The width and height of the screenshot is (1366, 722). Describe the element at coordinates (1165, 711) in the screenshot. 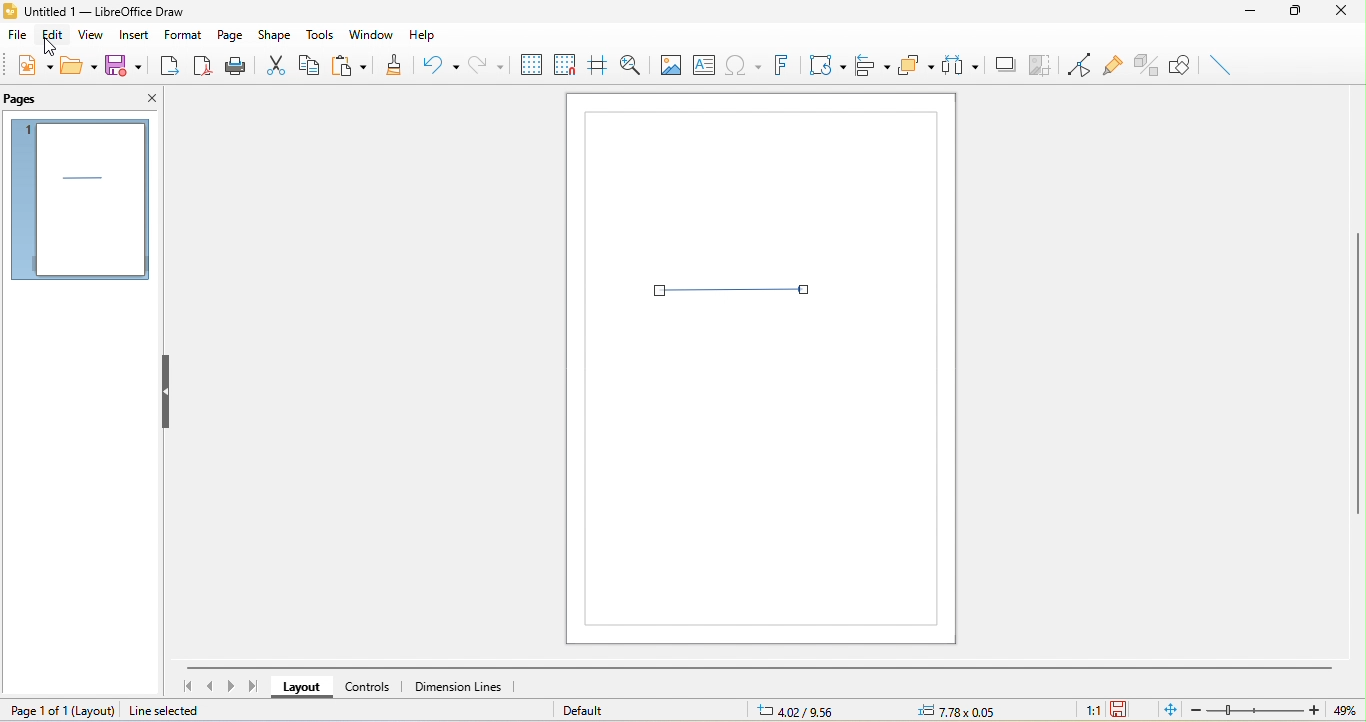

I see `fit to the current window` at that location.